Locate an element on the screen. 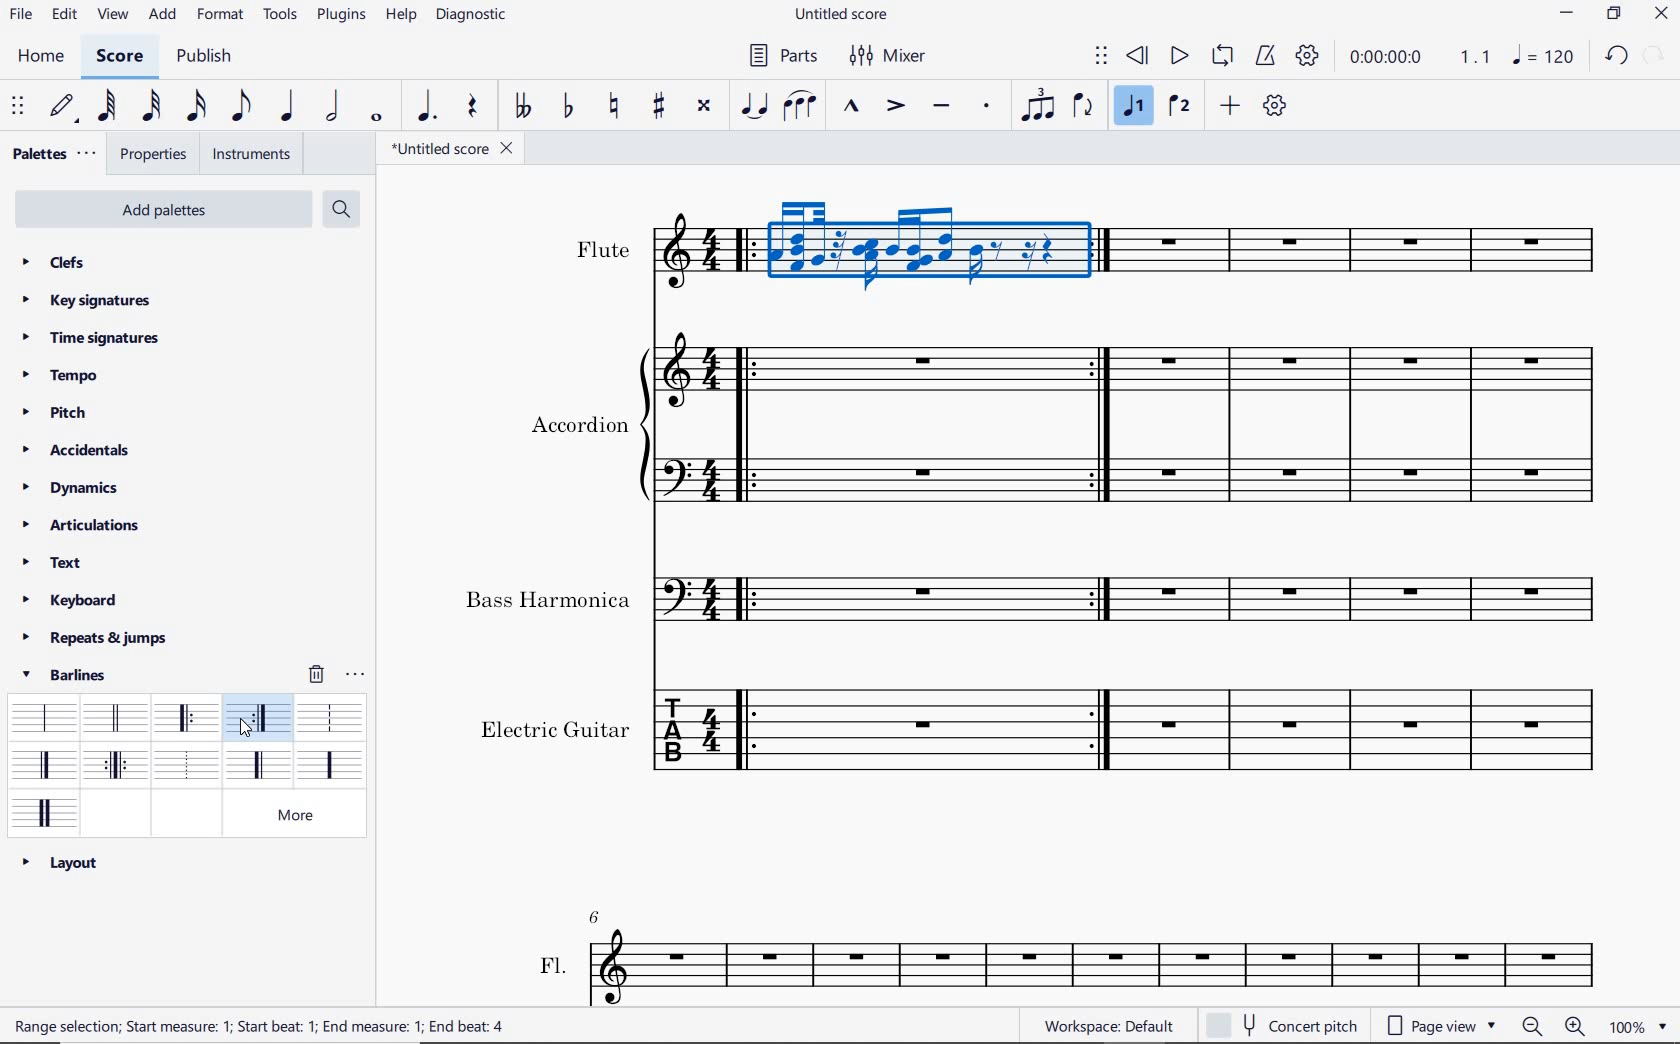 This screenshot has height=1044, width=1680. text is located at coordinates (52, 562).